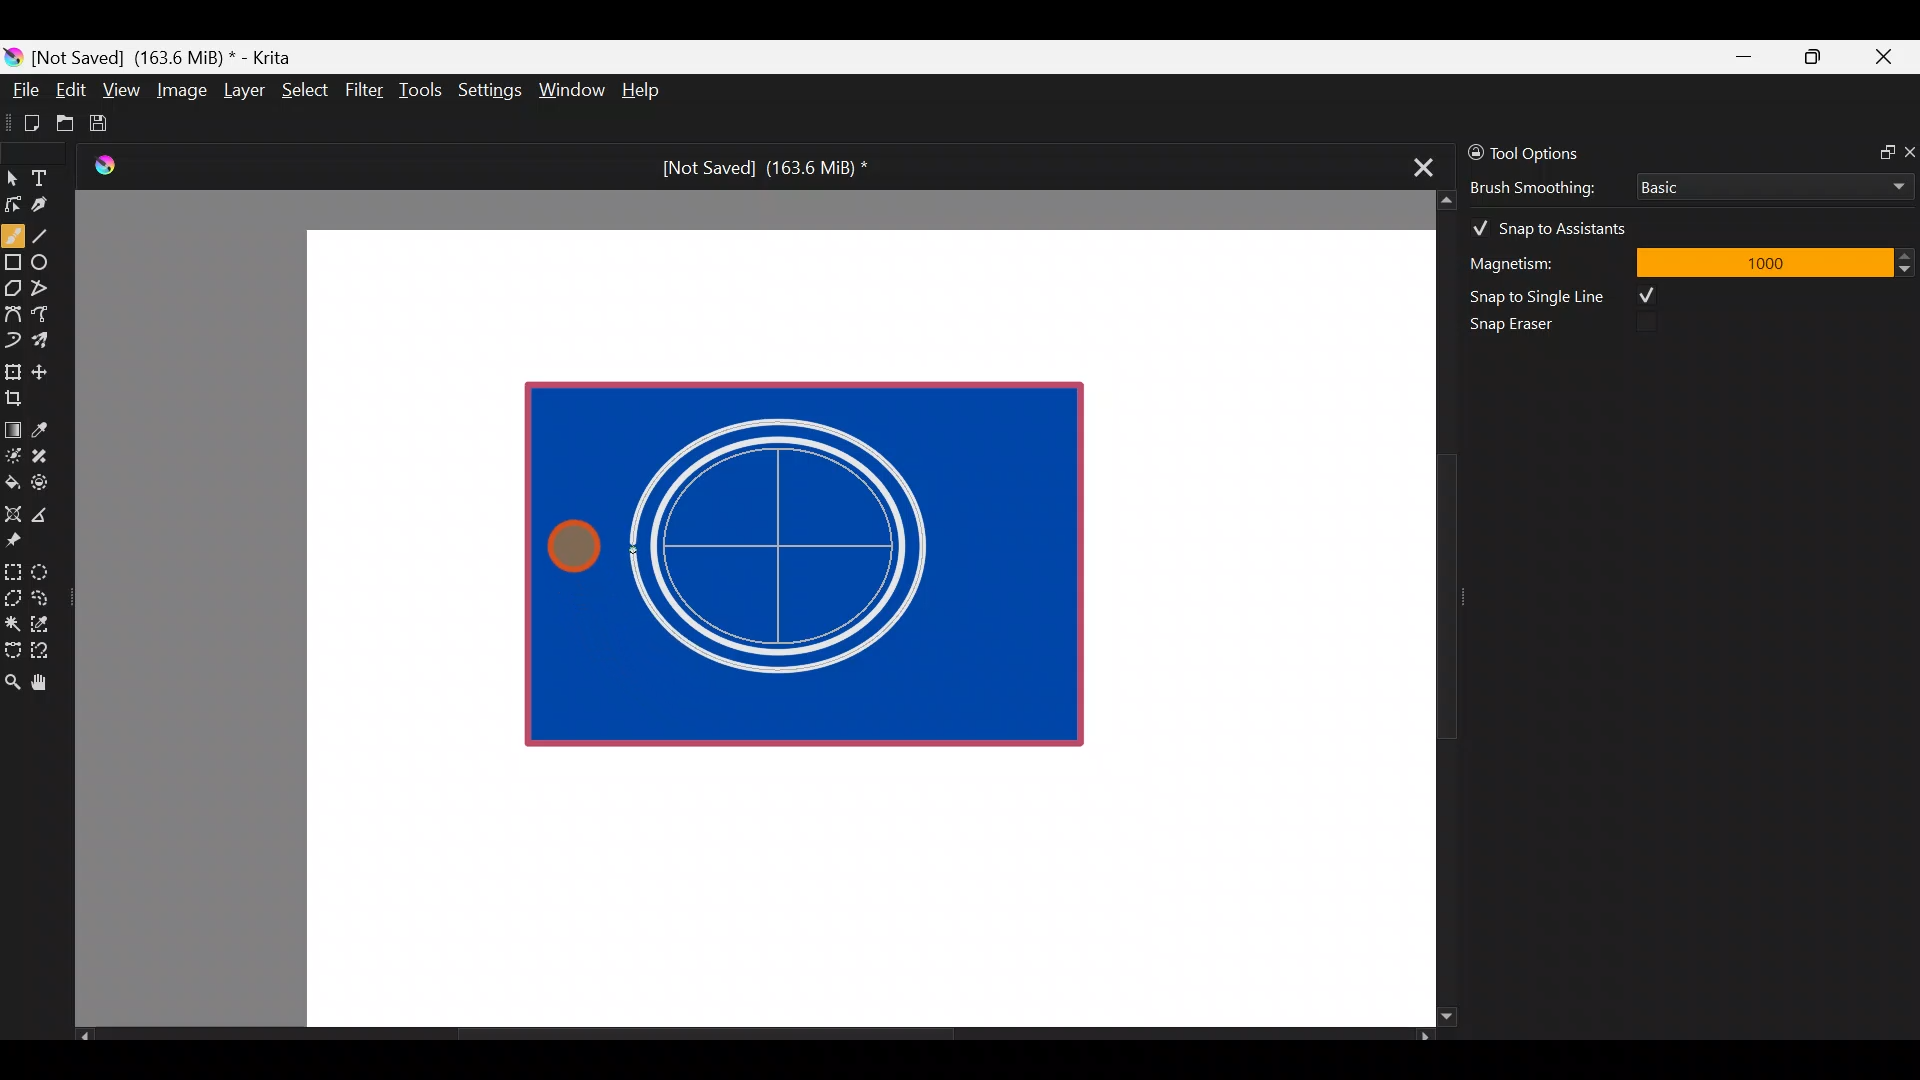 The width and height of the screenshot is (1920, 1080). I want to click on Float docker, so click(1878, 150).